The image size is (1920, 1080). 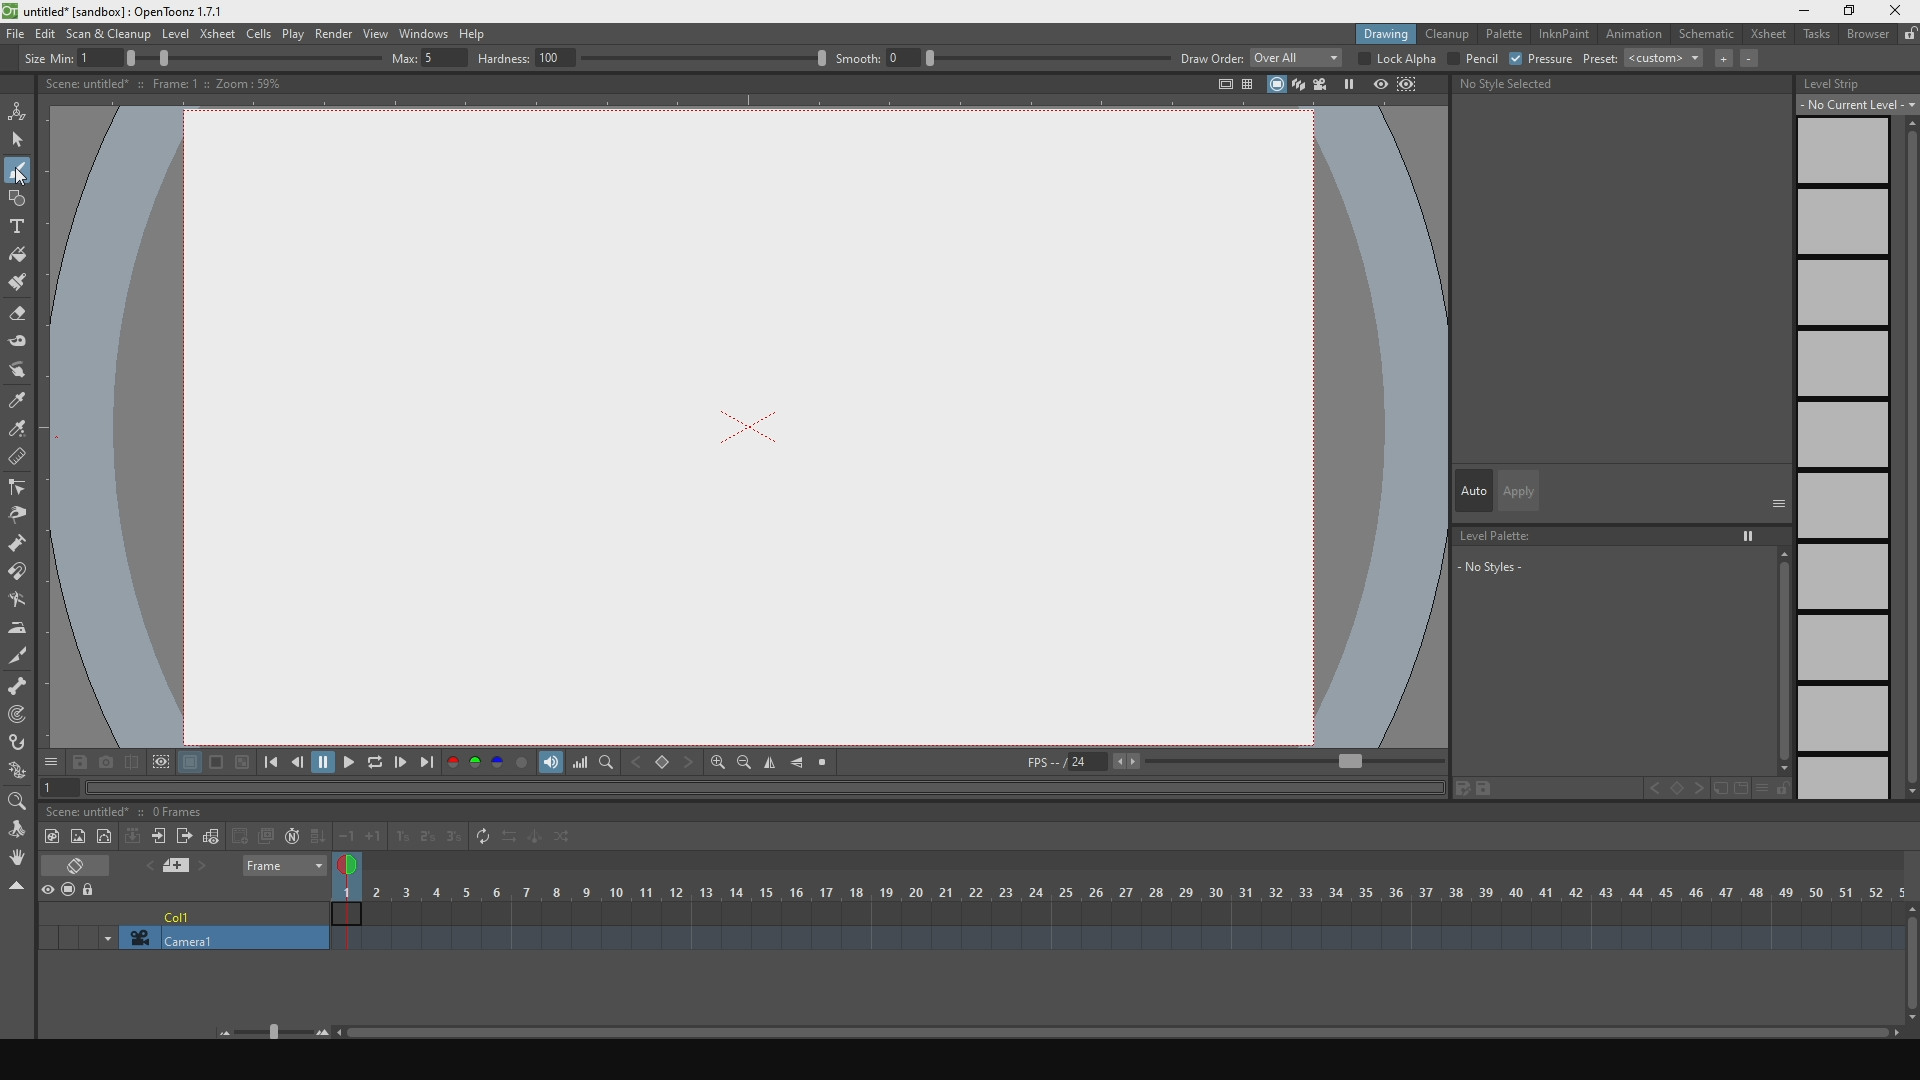 I want to click on cells, so click(x=258, y=34).